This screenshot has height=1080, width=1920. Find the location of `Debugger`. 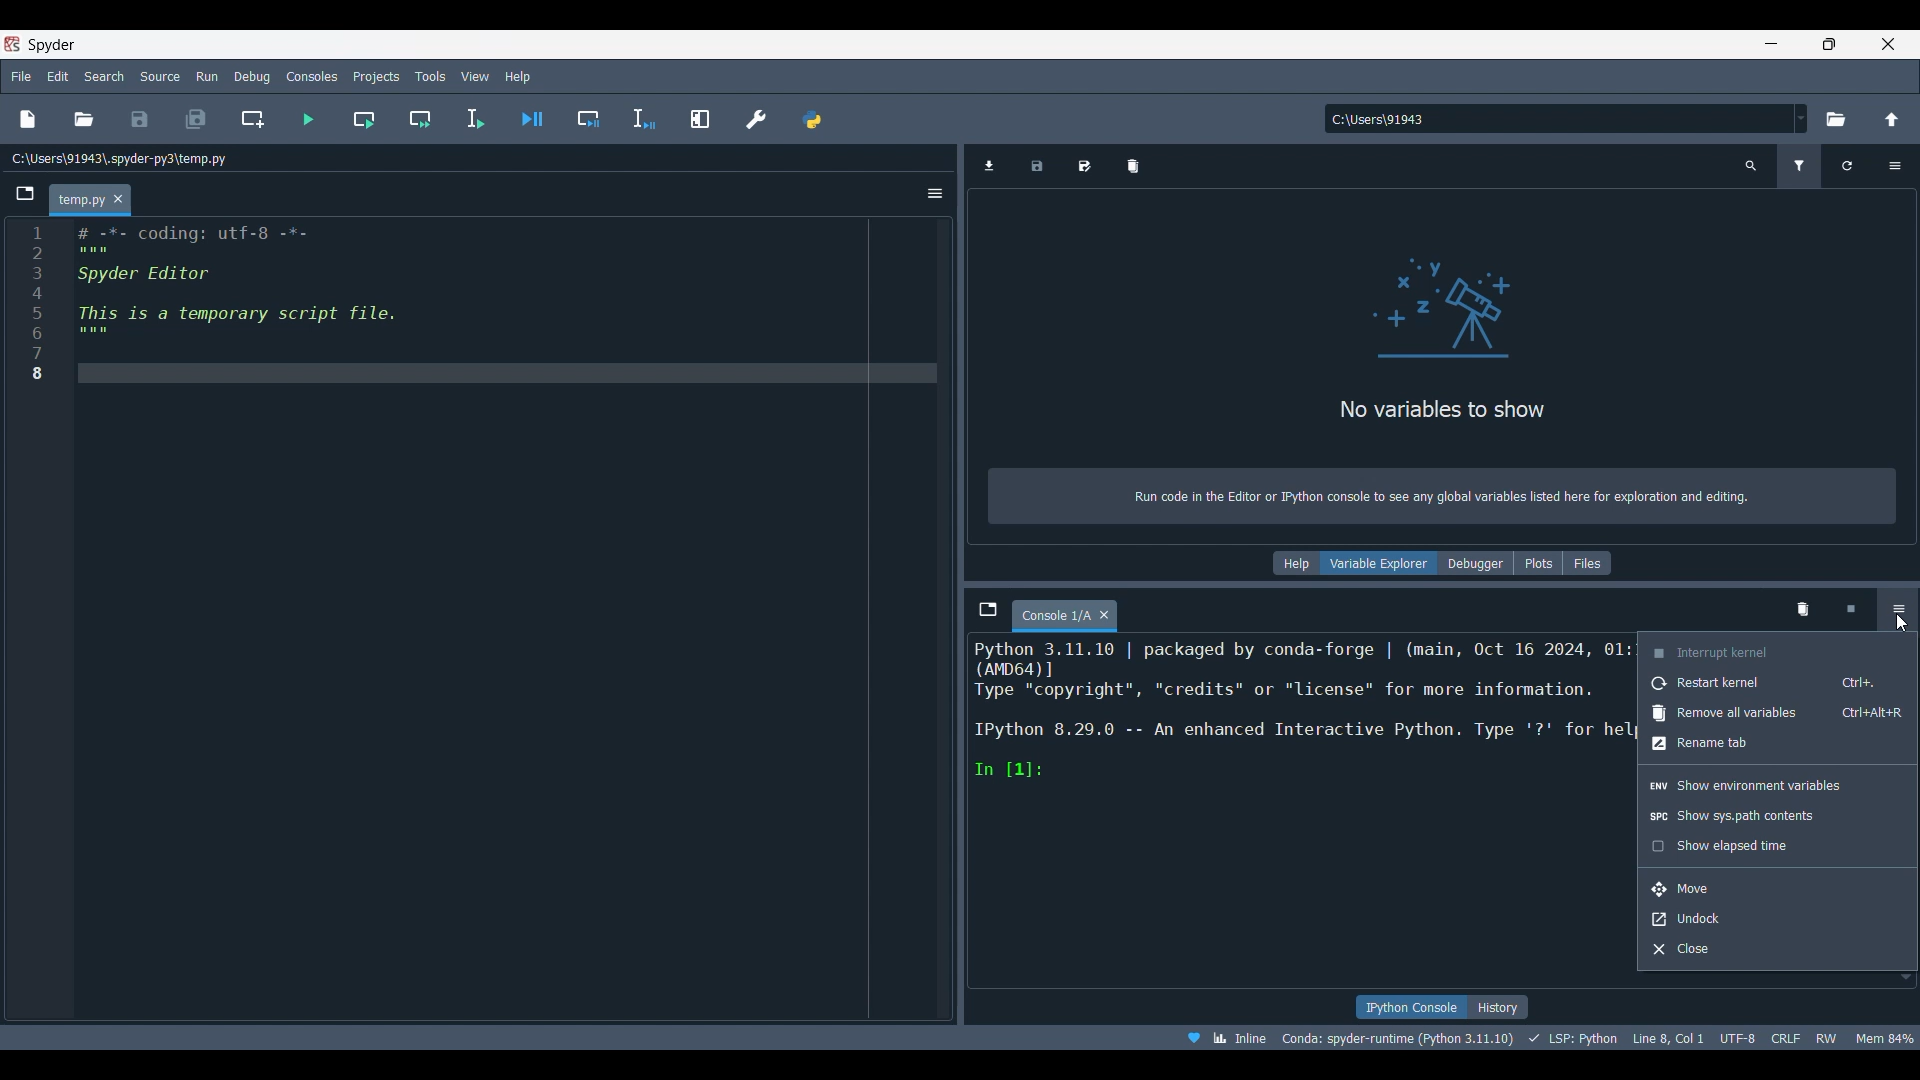

Debugger is located at coordinates (1476, 563).